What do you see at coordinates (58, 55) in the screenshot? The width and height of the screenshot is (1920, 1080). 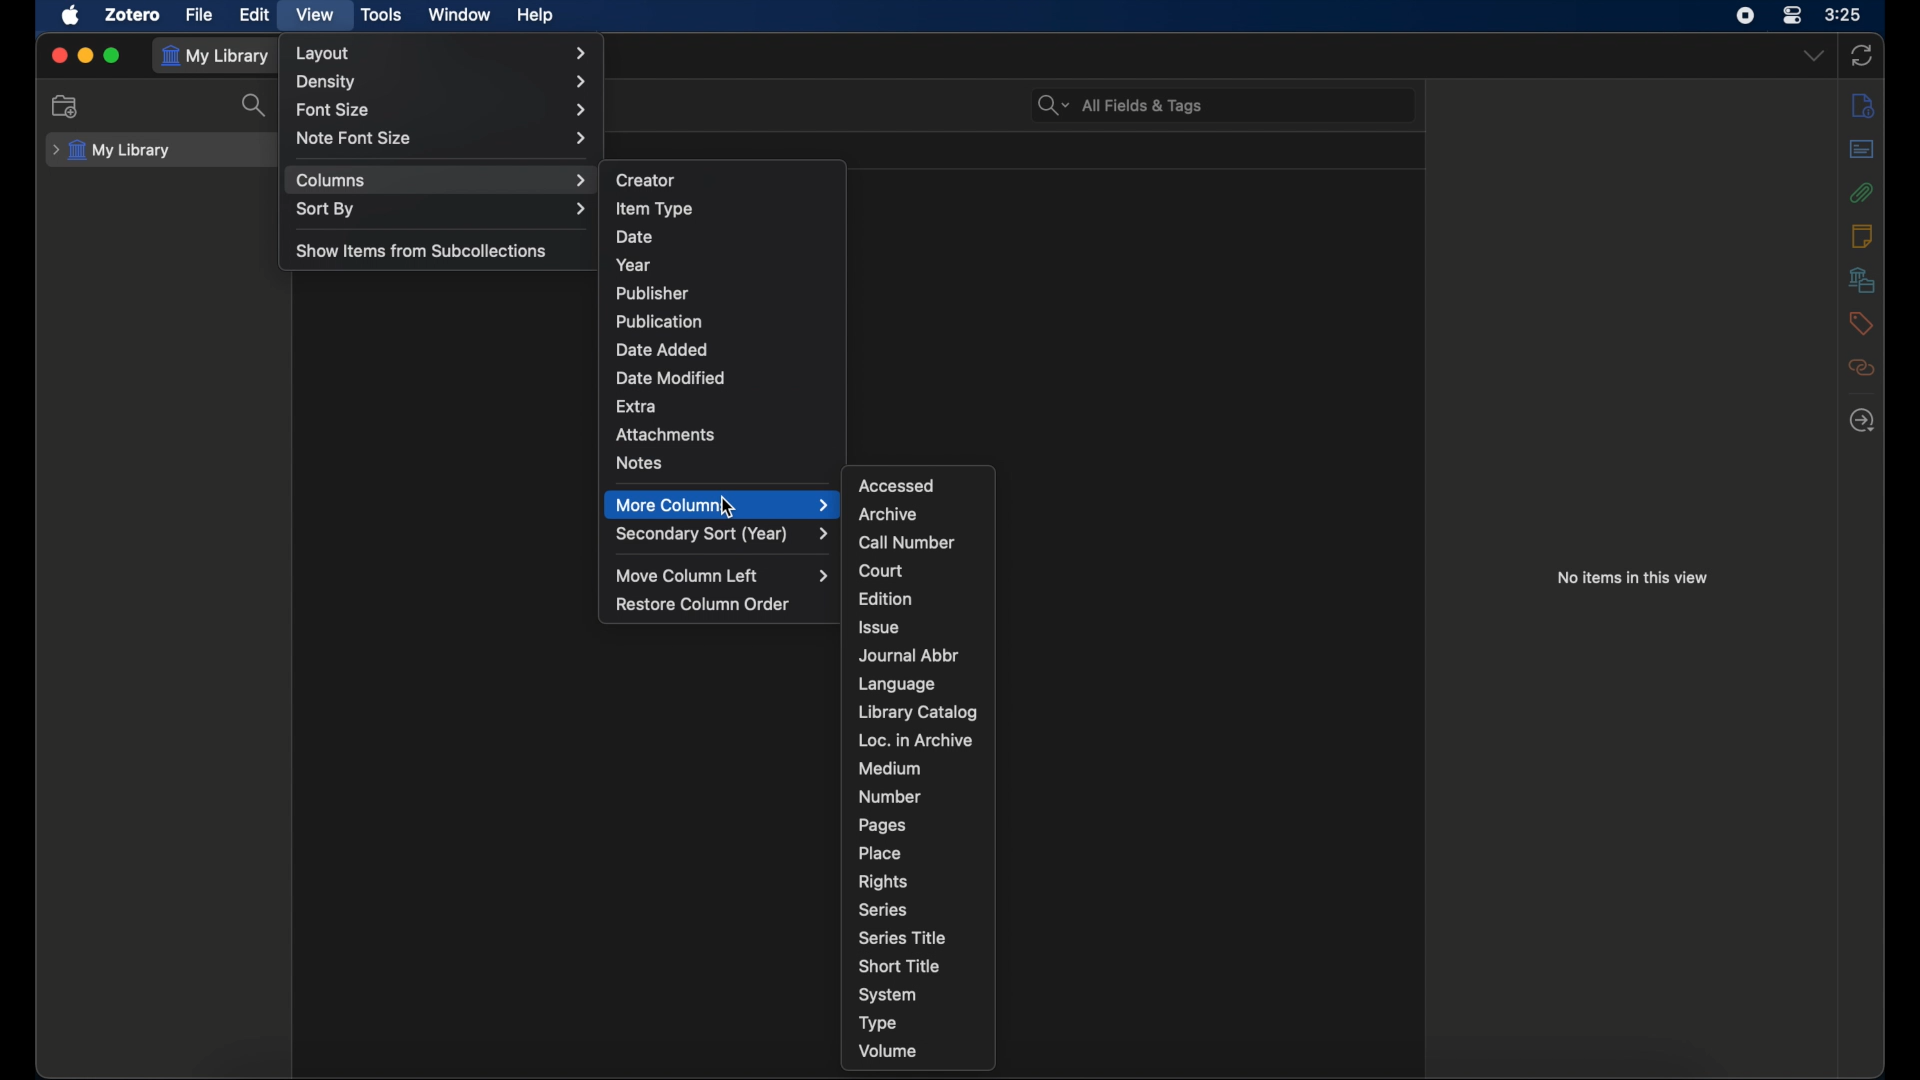 I see `close` at bounding box center [58, 55].